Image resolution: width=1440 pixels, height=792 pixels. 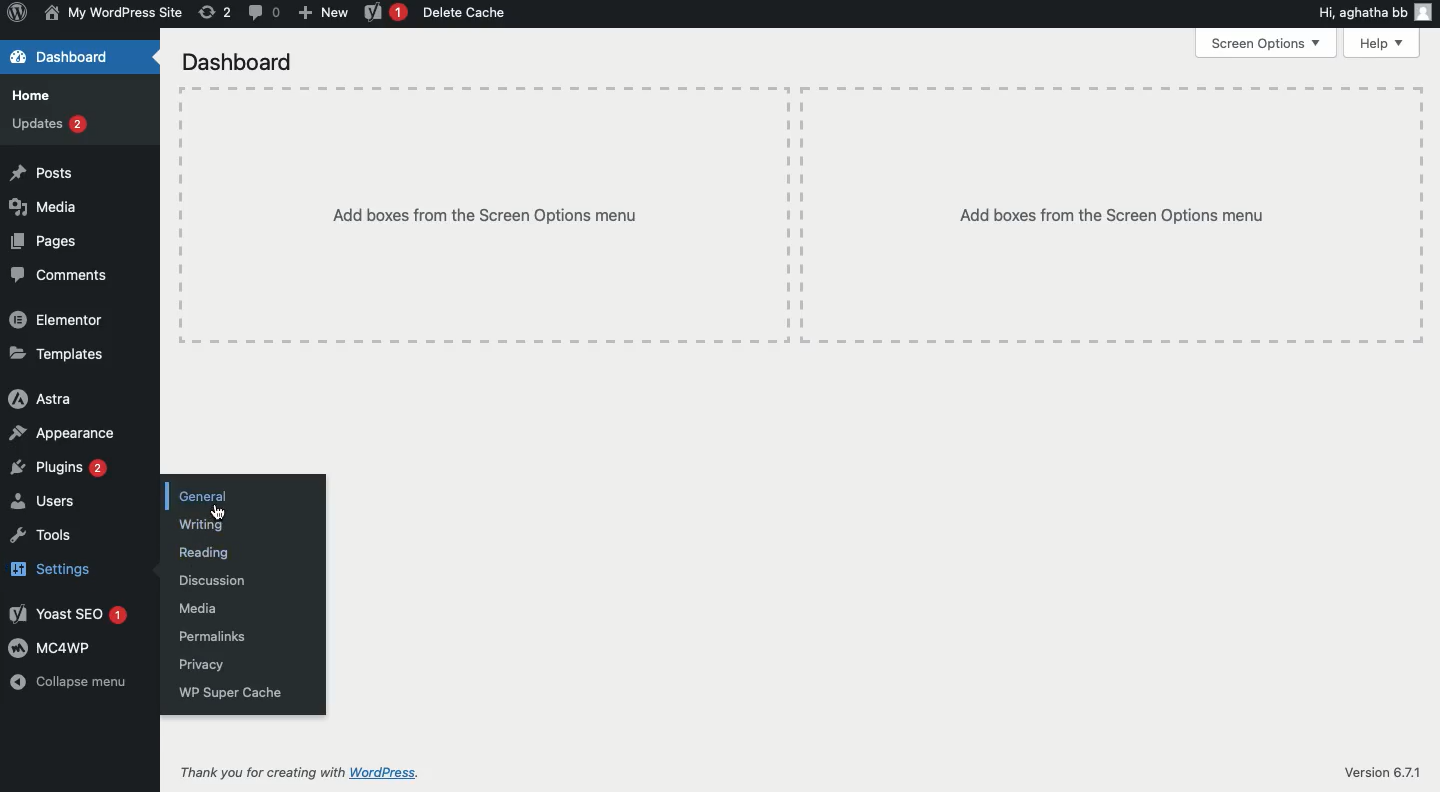 I want to click on Yoast 1, so click(x=71, y=612).